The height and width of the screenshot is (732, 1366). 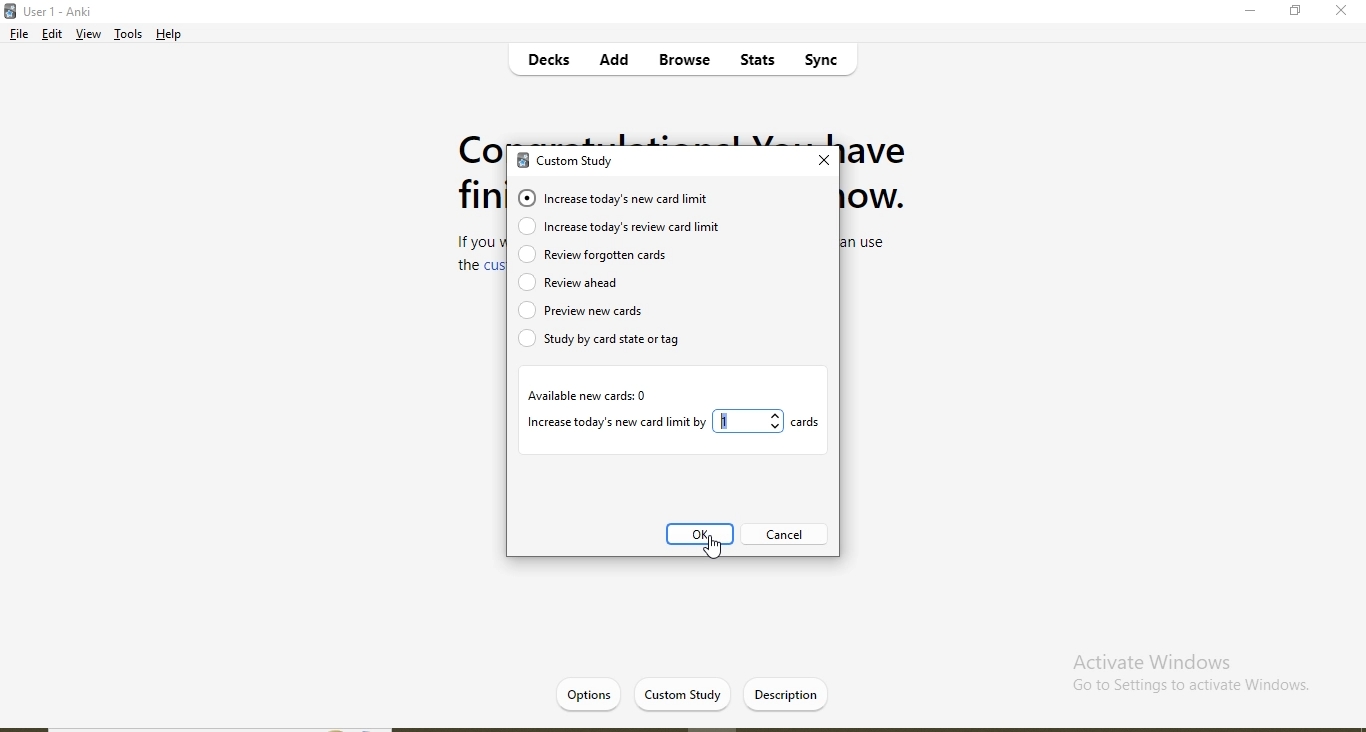 I want to click on custom study, so click(x=574, y=163).